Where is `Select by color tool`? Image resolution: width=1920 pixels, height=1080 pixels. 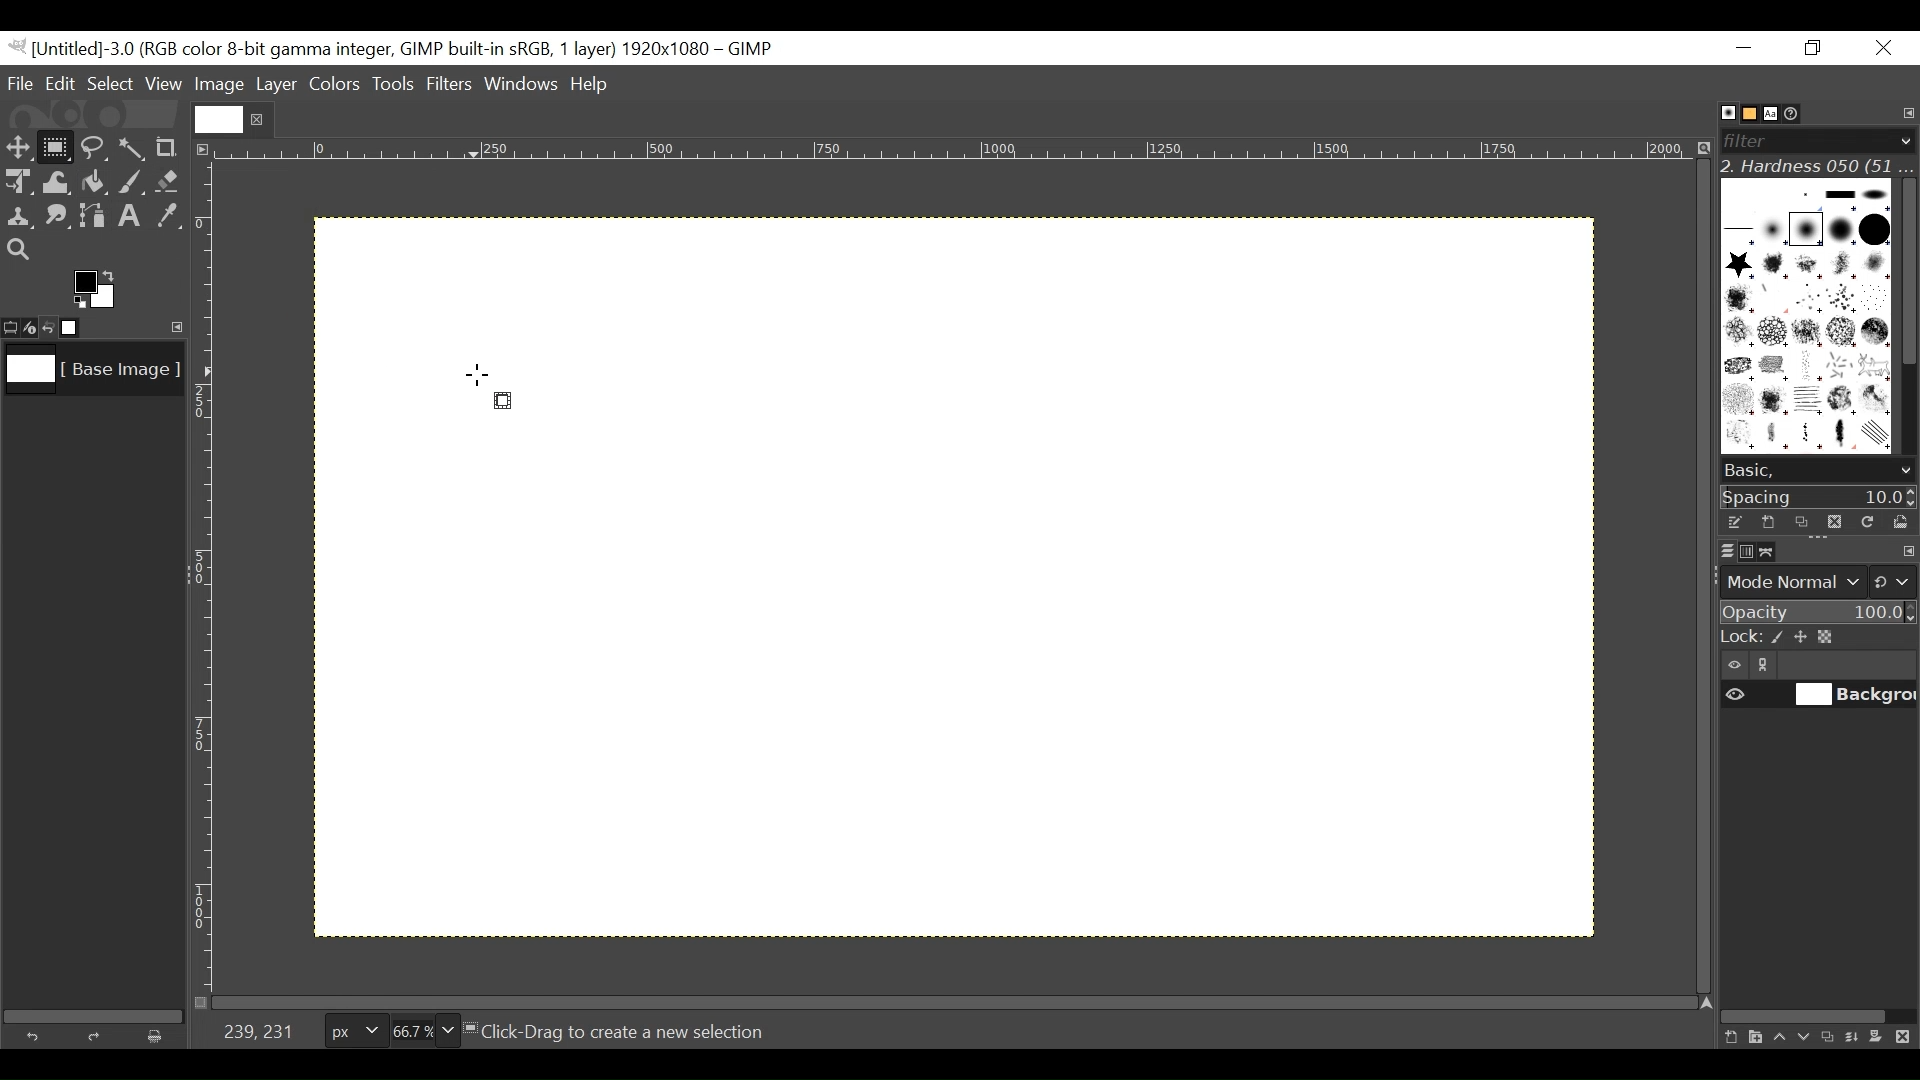 Select by color tool is located at coordinates (135, 146).